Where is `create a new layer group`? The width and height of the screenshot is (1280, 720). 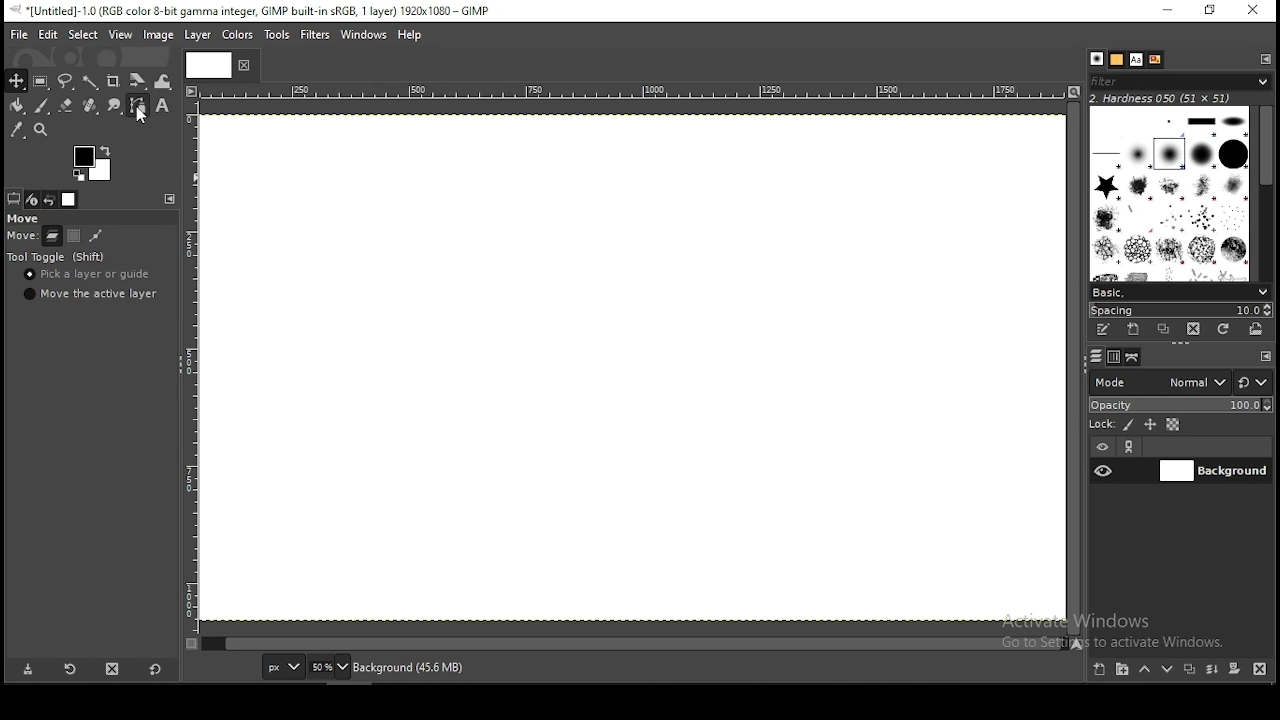 create a new layer group is located at coordinates (1124, 671).